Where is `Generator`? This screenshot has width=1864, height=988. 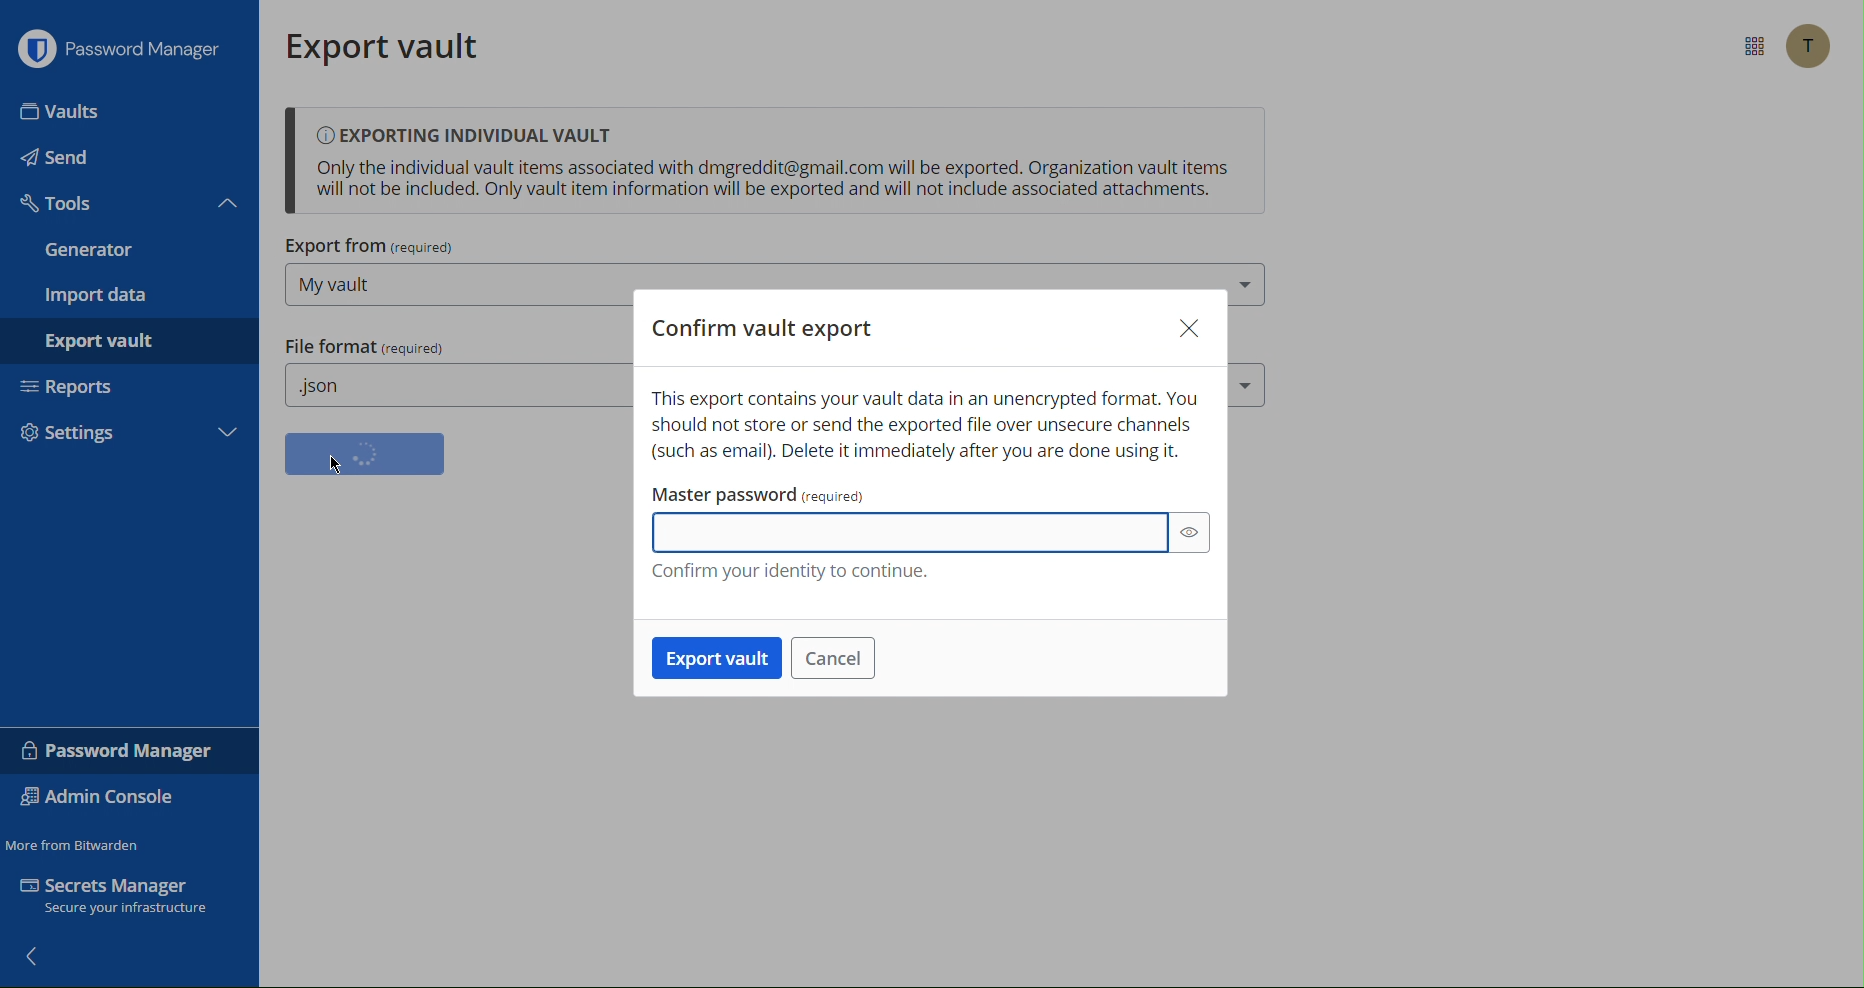 Generator is located at coordinates (90, 251).